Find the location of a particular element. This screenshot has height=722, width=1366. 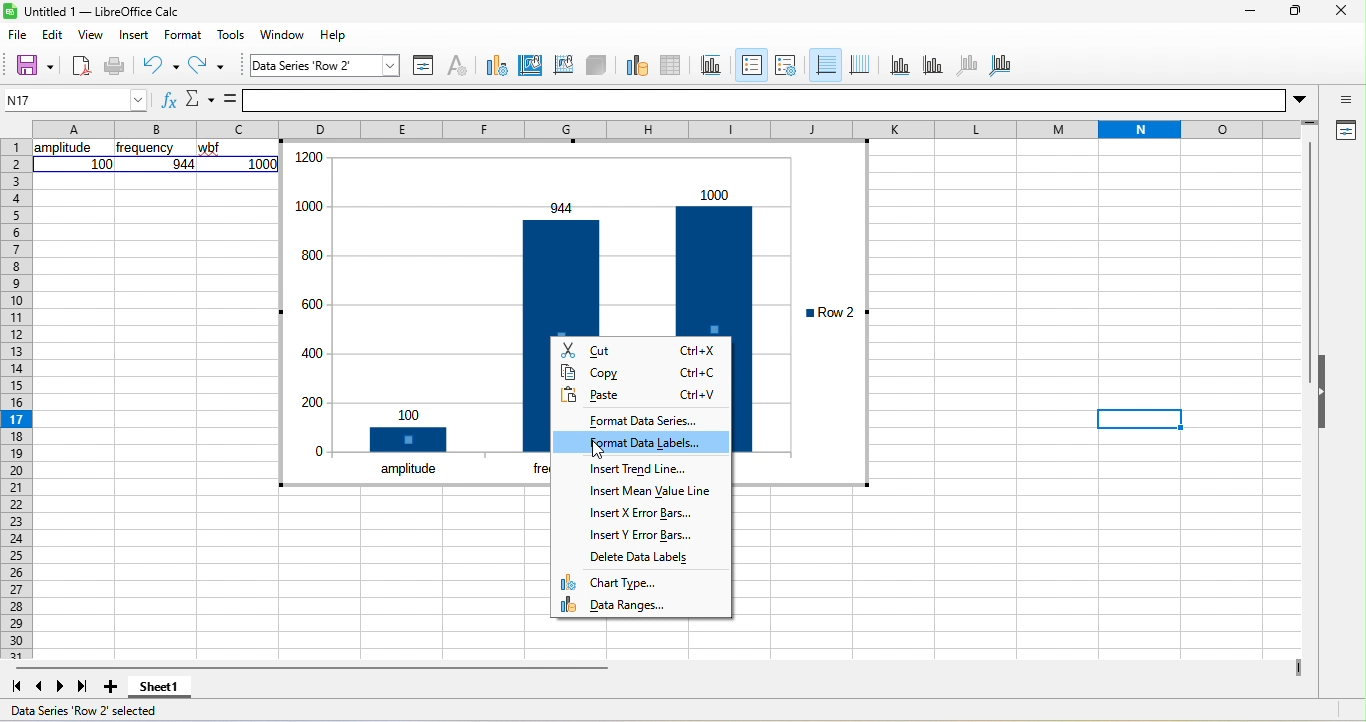

amplitude is located at coordinates (409, 467).